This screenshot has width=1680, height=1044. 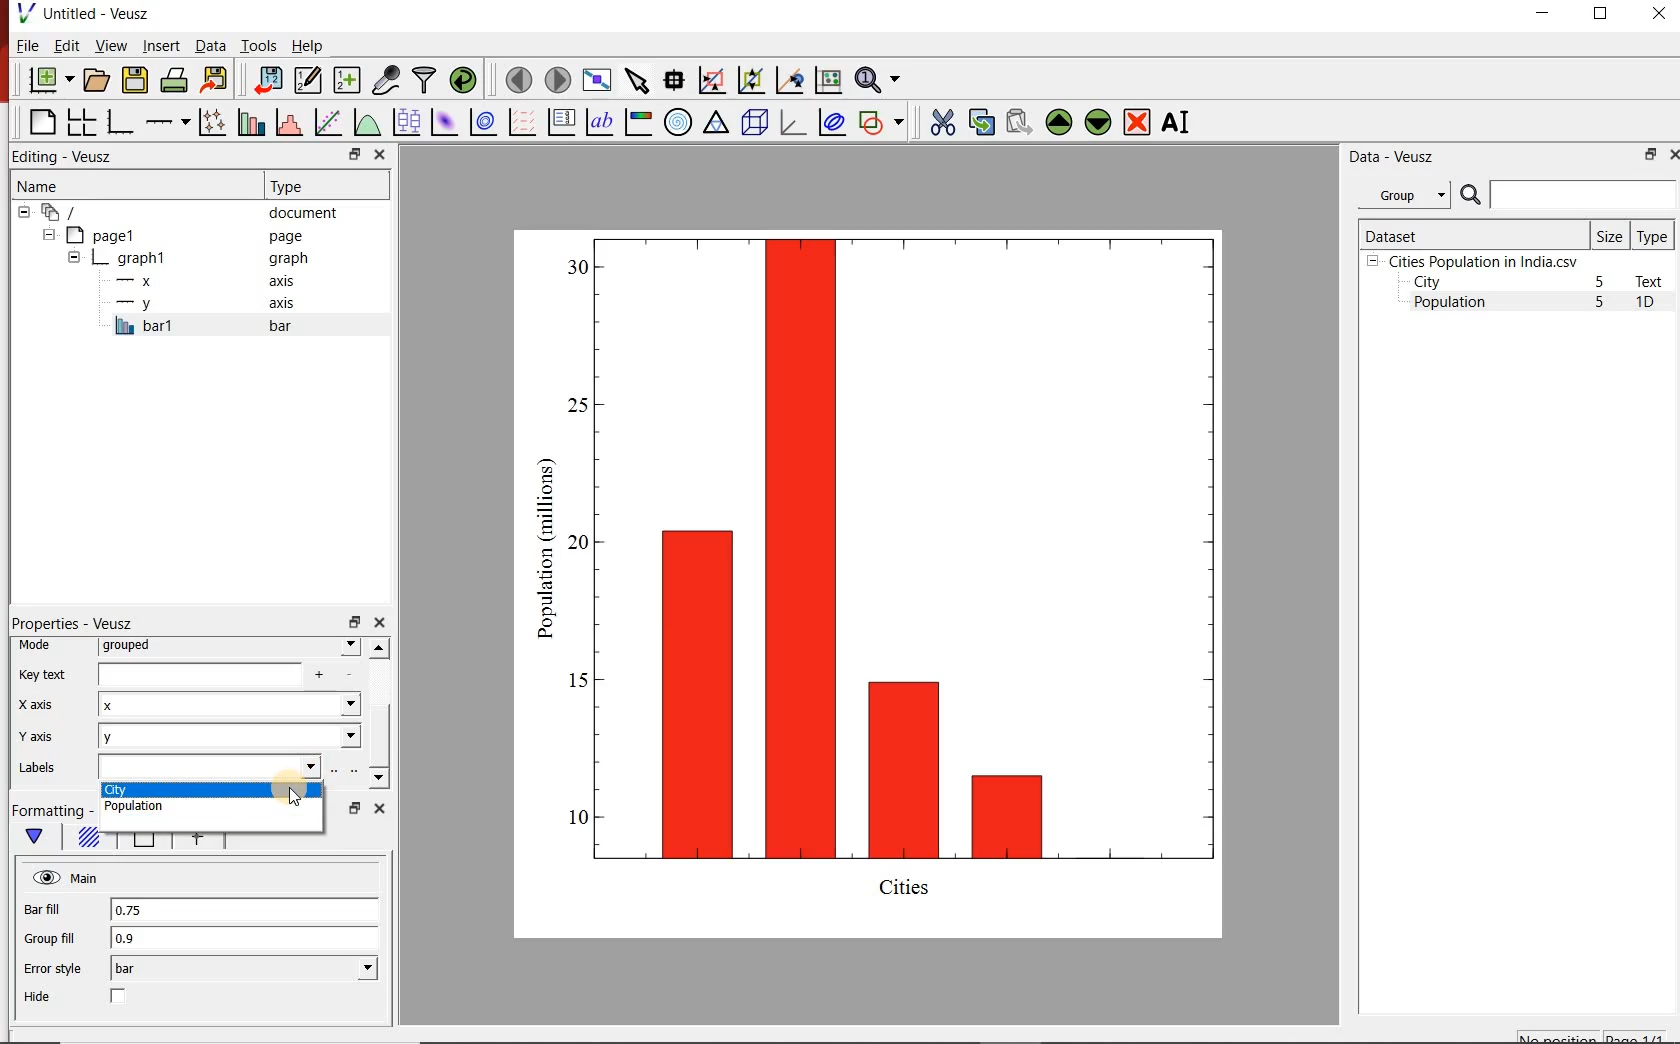 What do you see at coordinates (113, 183) in the screenshot?
I see `Name` at bounding box center [113, 183].